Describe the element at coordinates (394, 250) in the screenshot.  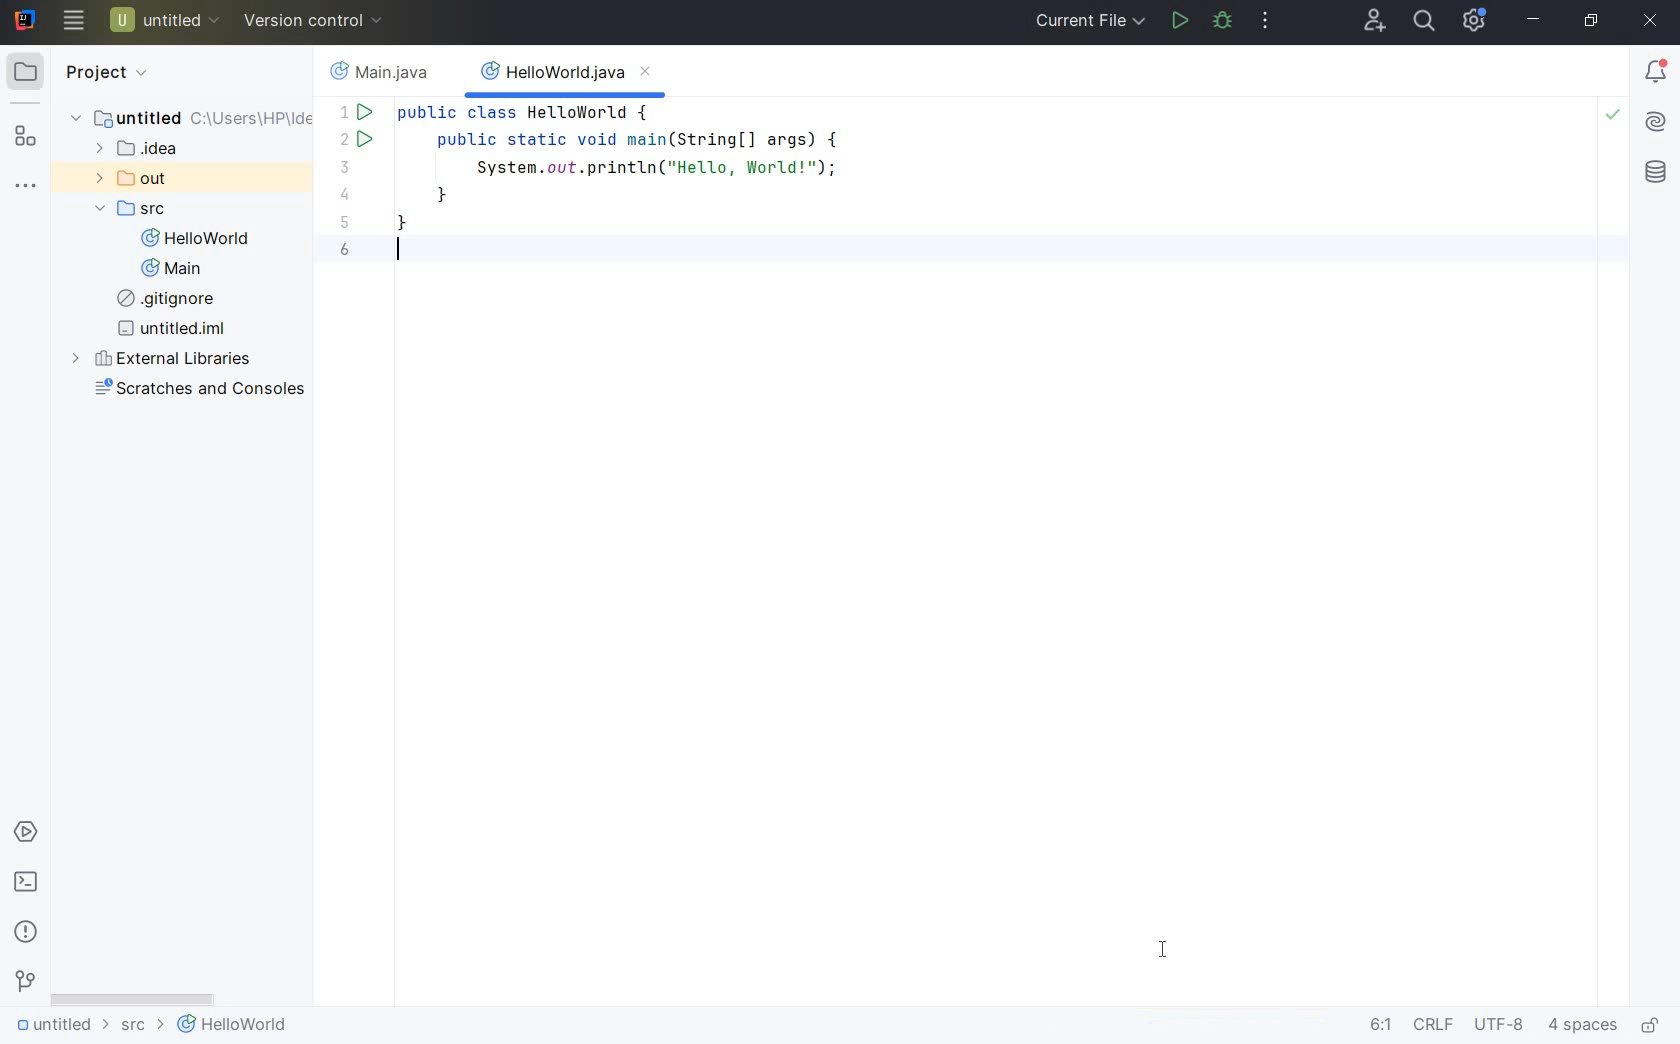
I see `Text Cursor` at that location.